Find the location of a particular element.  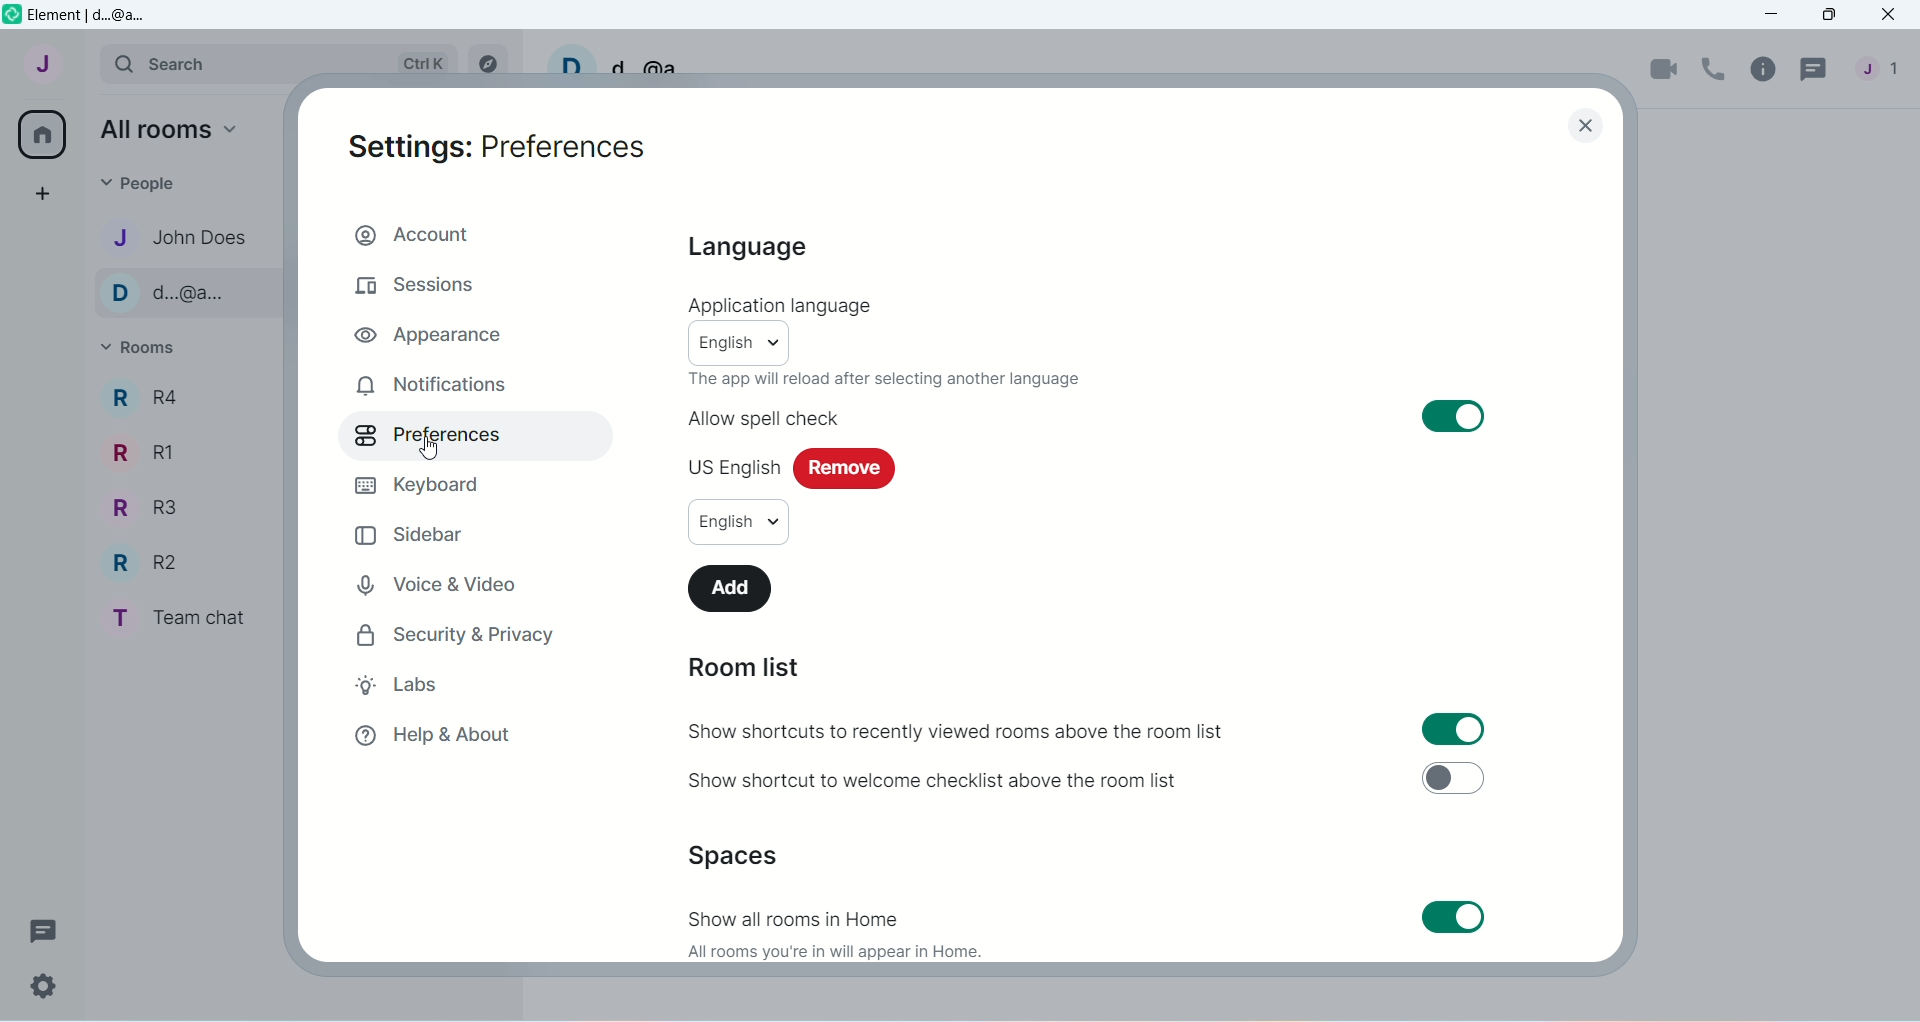

Room R1 is located at coordinates (142, 456).